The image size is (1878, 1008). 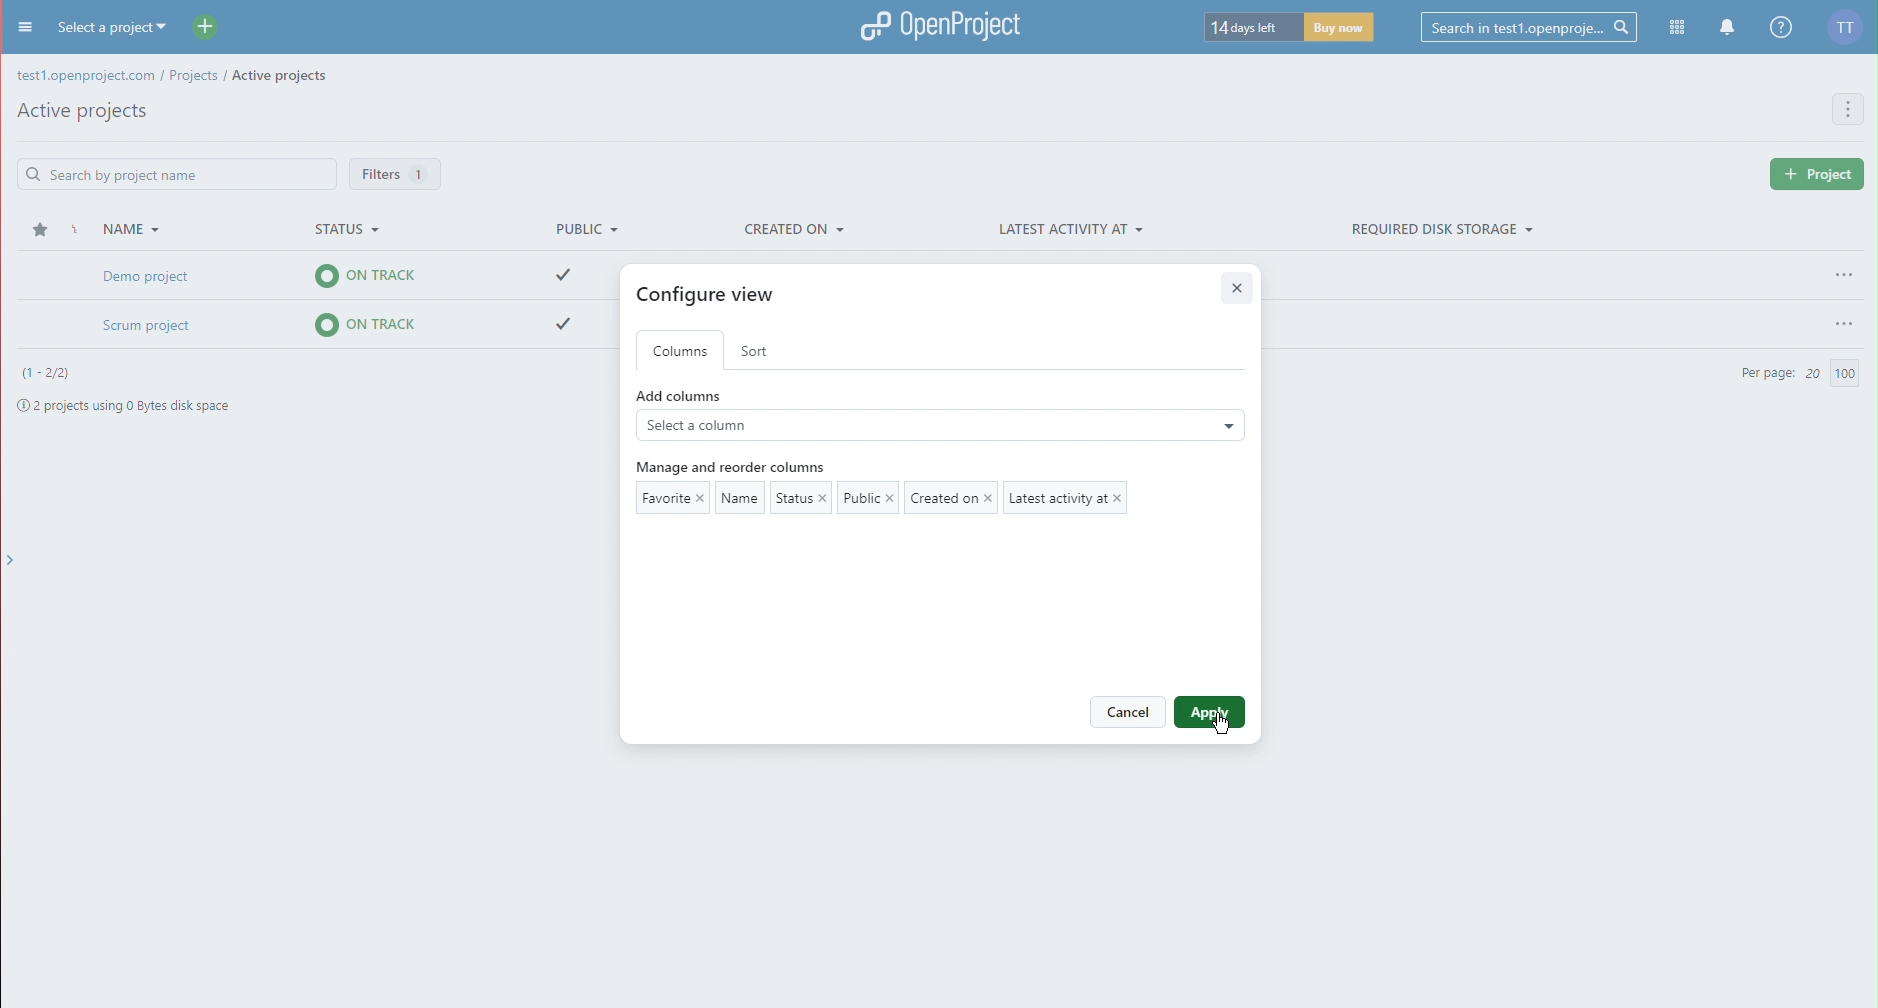 What do you see at coordinates (174, 171) in the screenshot?
I see `Search Bar` at bounding box center [174, 171].